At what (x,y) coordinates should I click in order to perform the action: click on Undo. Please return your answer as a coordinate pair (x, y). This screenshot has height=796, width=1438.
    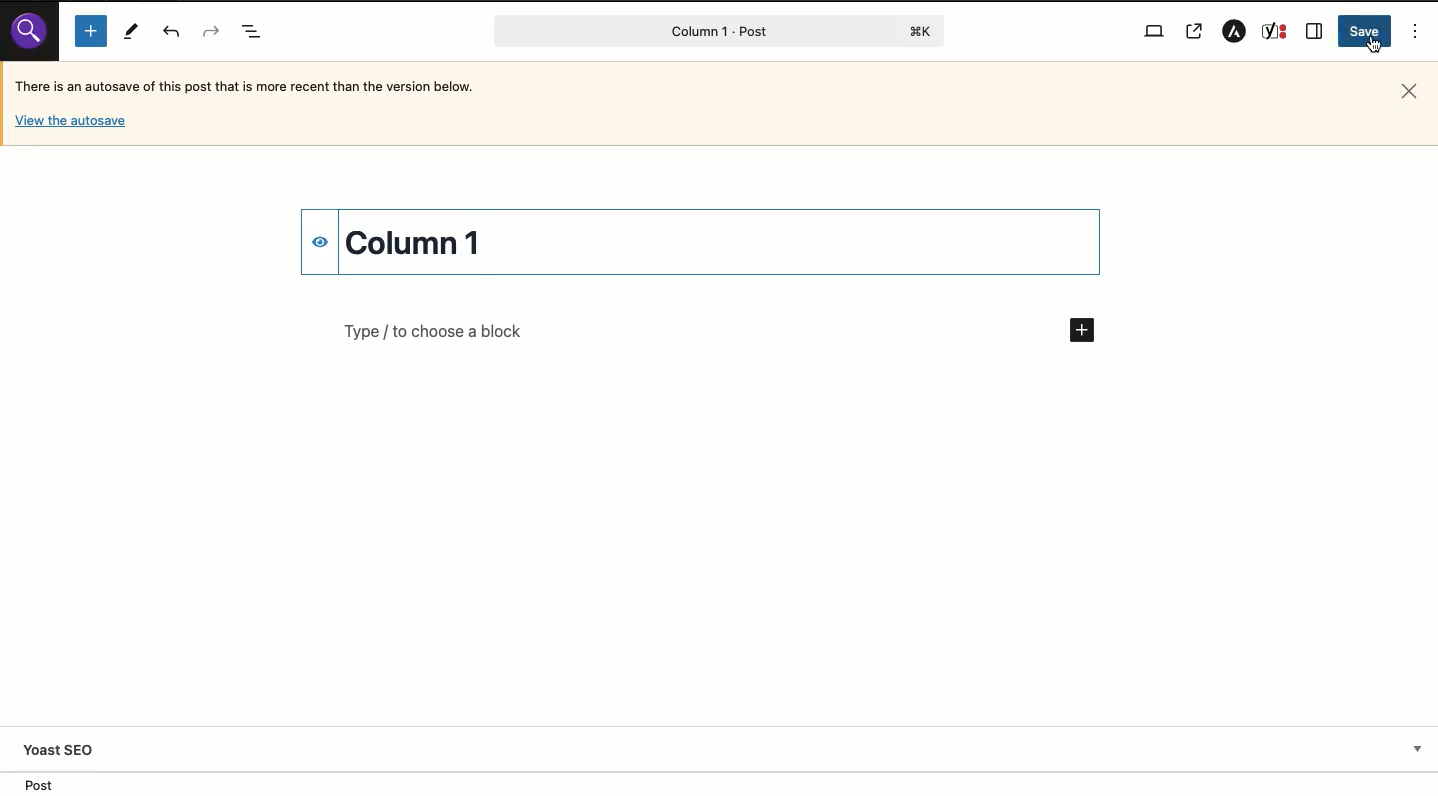
    Looking at the image, I should click on (172, 31).